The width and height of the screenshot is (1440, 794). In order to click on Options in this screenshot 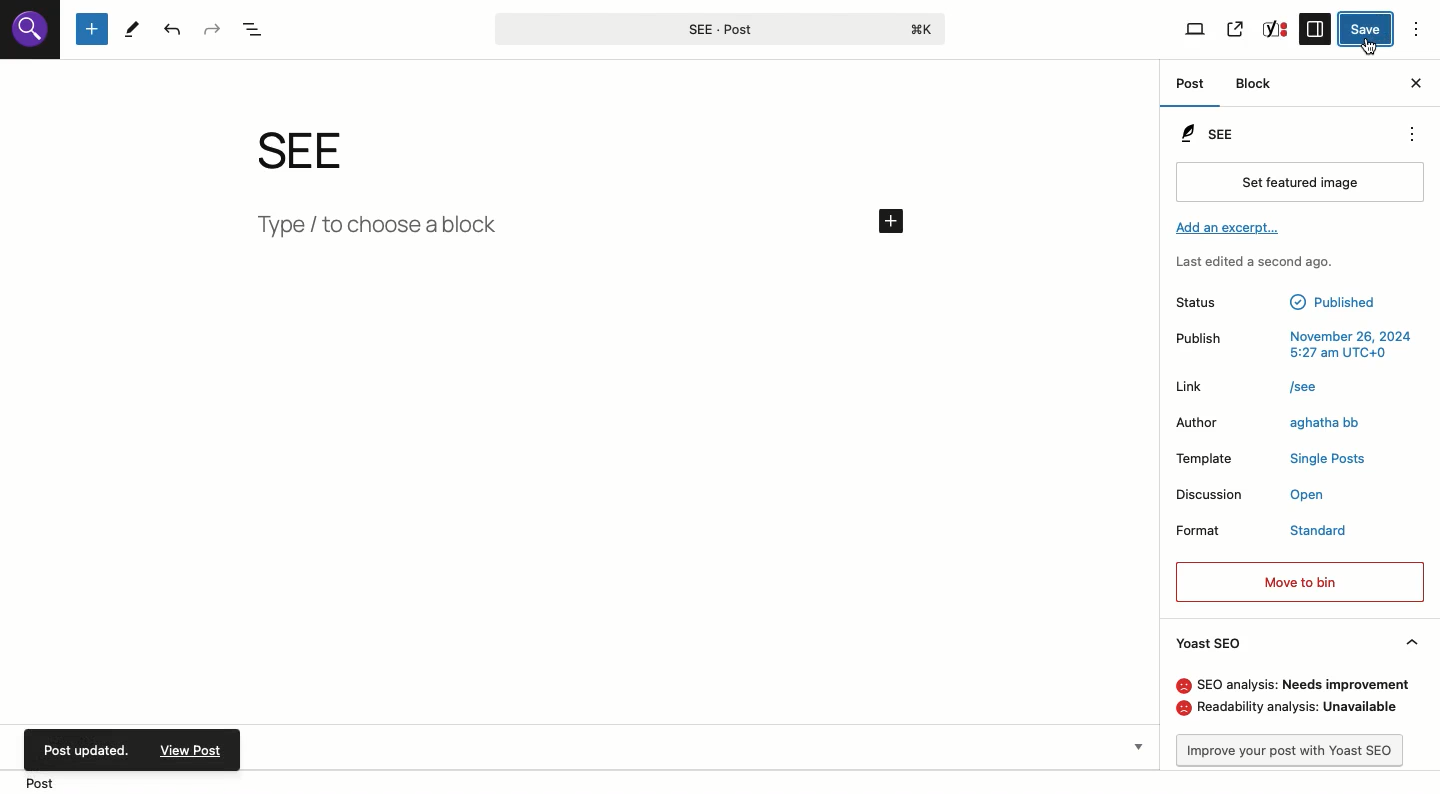, I will do `click(1415, 26)`.